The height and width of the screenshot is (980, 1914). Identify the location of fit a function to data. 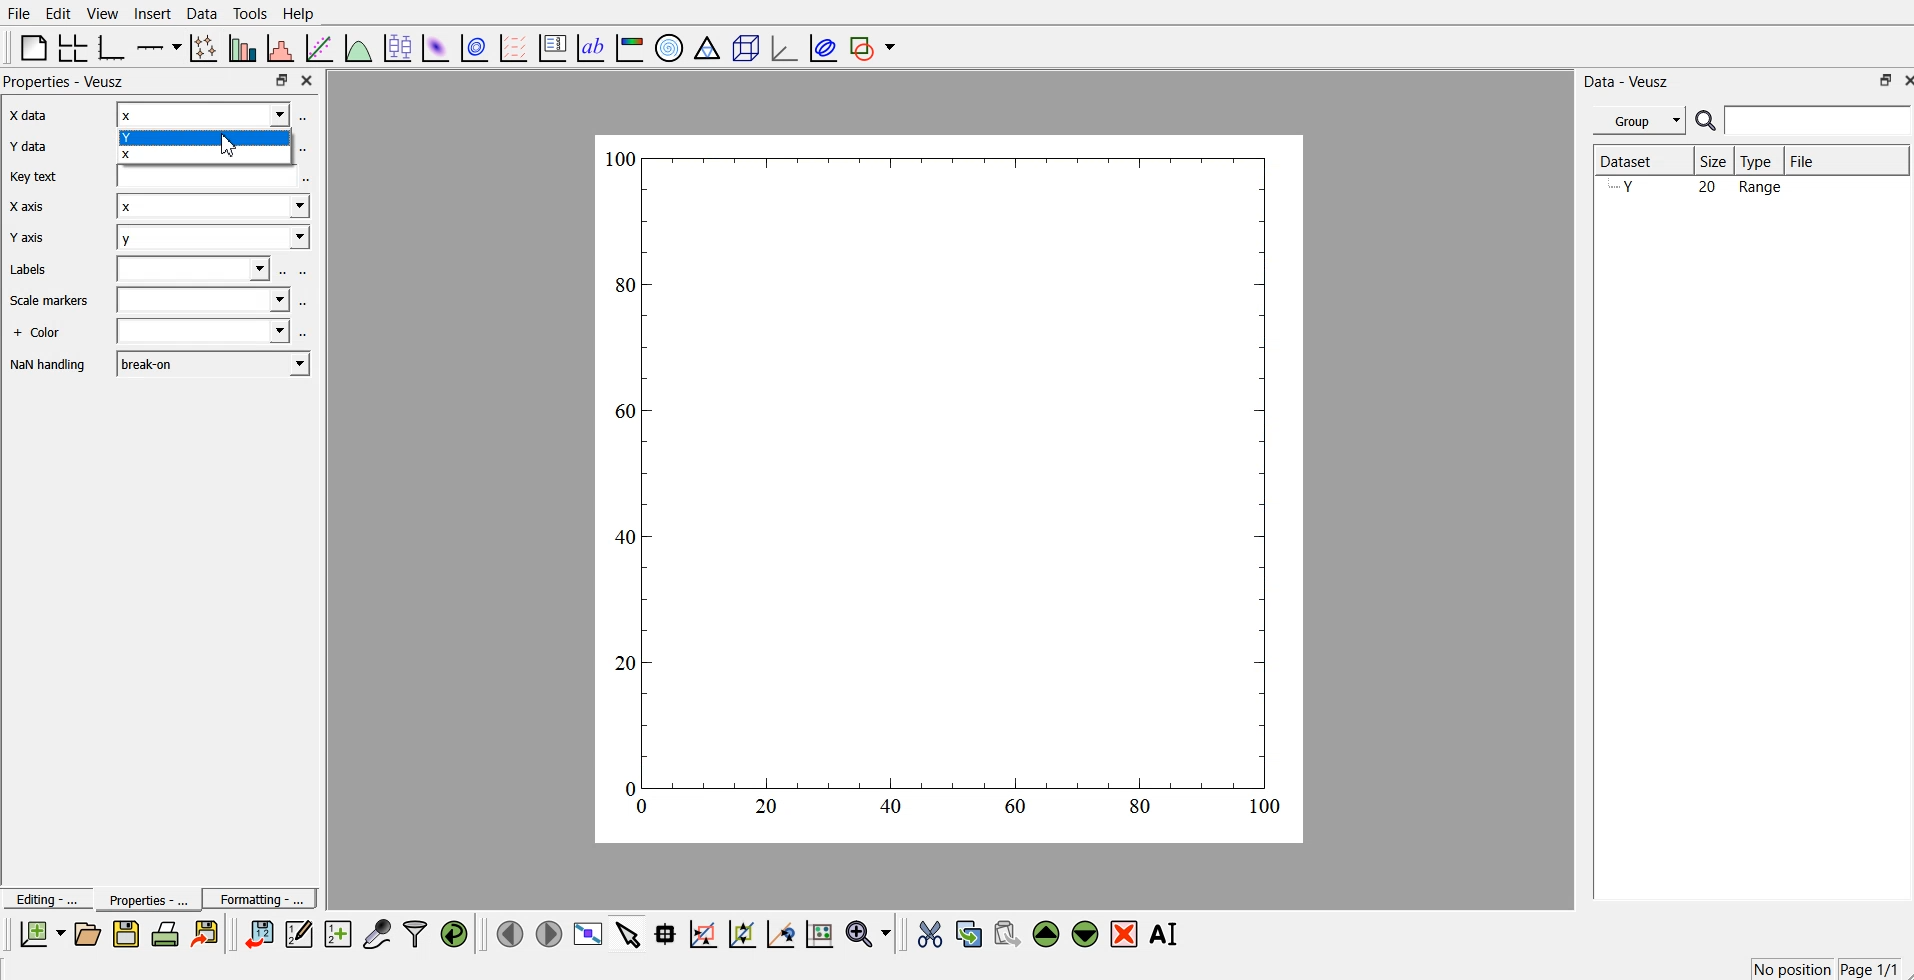
(320, 47).